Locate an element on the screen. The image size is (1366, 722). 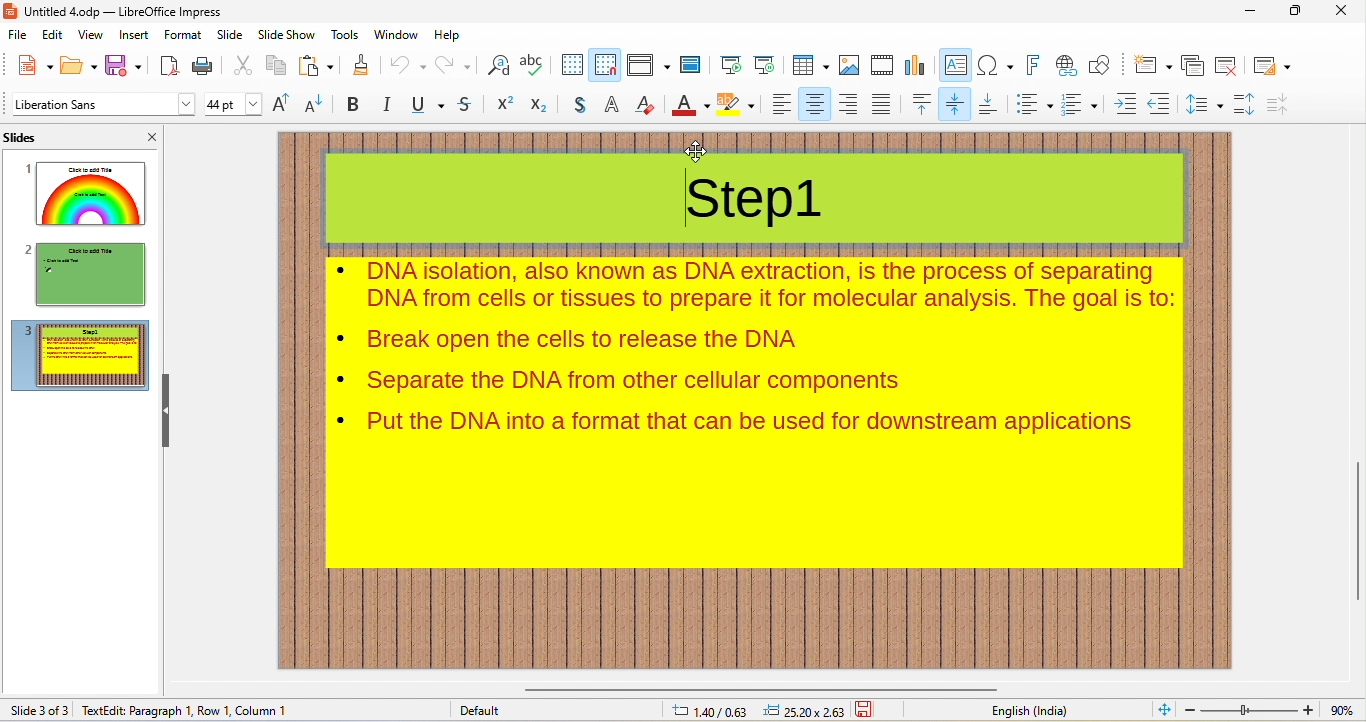
display grid is located at coordinates (570, 63).